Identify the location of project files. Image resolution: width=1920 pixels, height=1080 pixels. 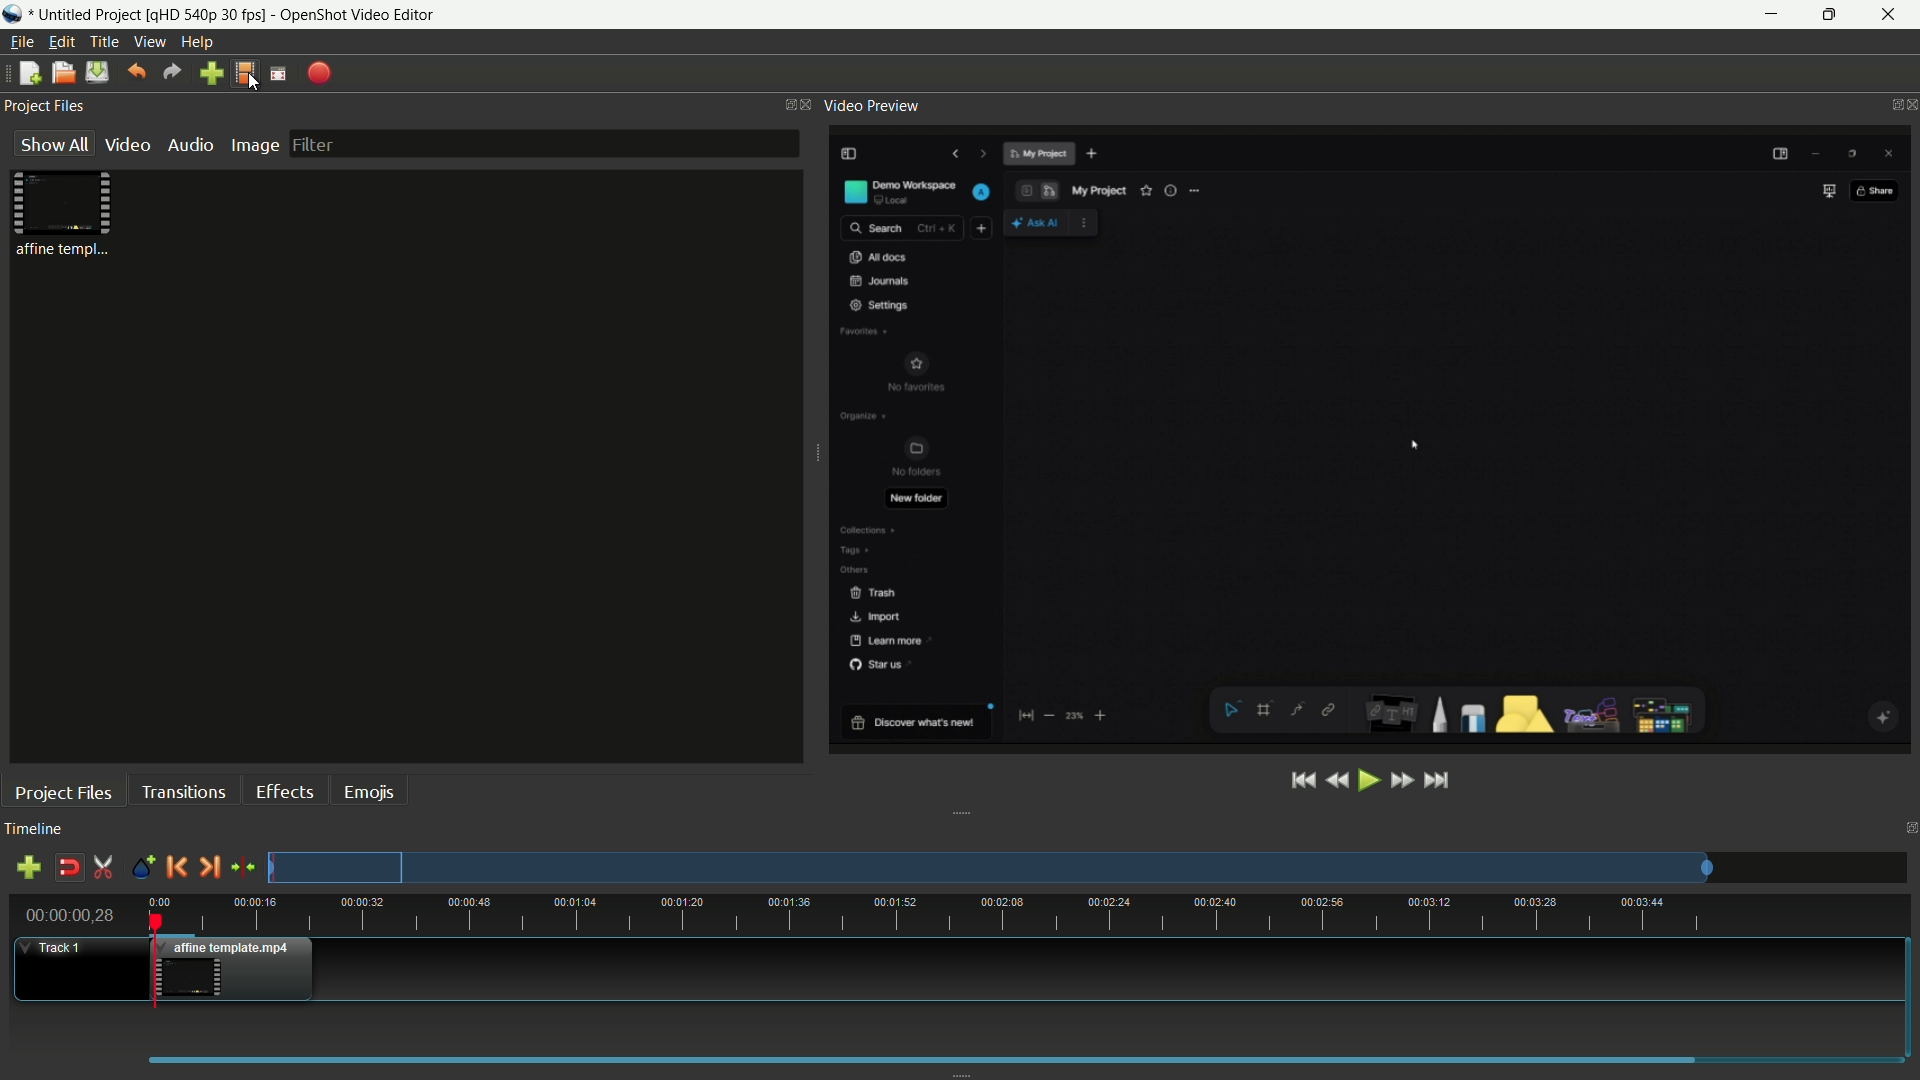
(64, 792).